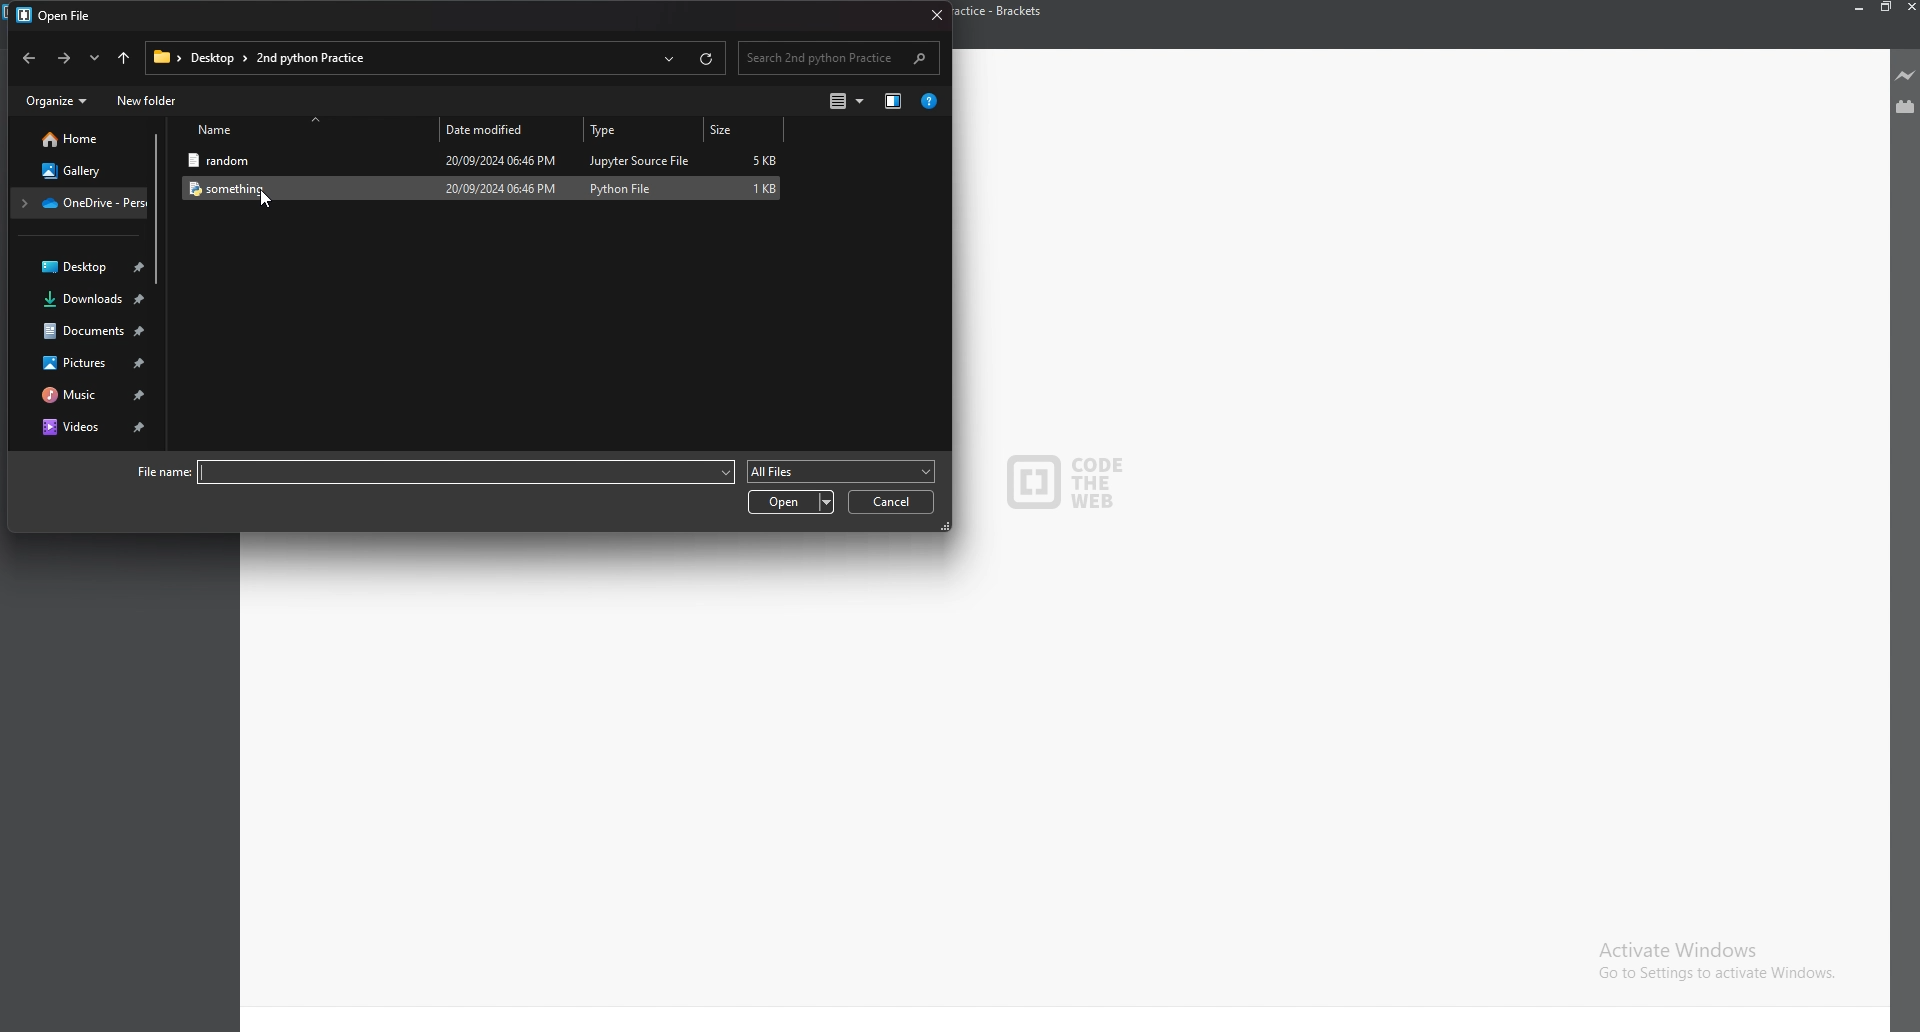 Image resolution: width=1920 pixels, height=1032 pixels. Describe the element at coordinates (317, 57) in the screenshot. I see `2nd python practice` at that location.